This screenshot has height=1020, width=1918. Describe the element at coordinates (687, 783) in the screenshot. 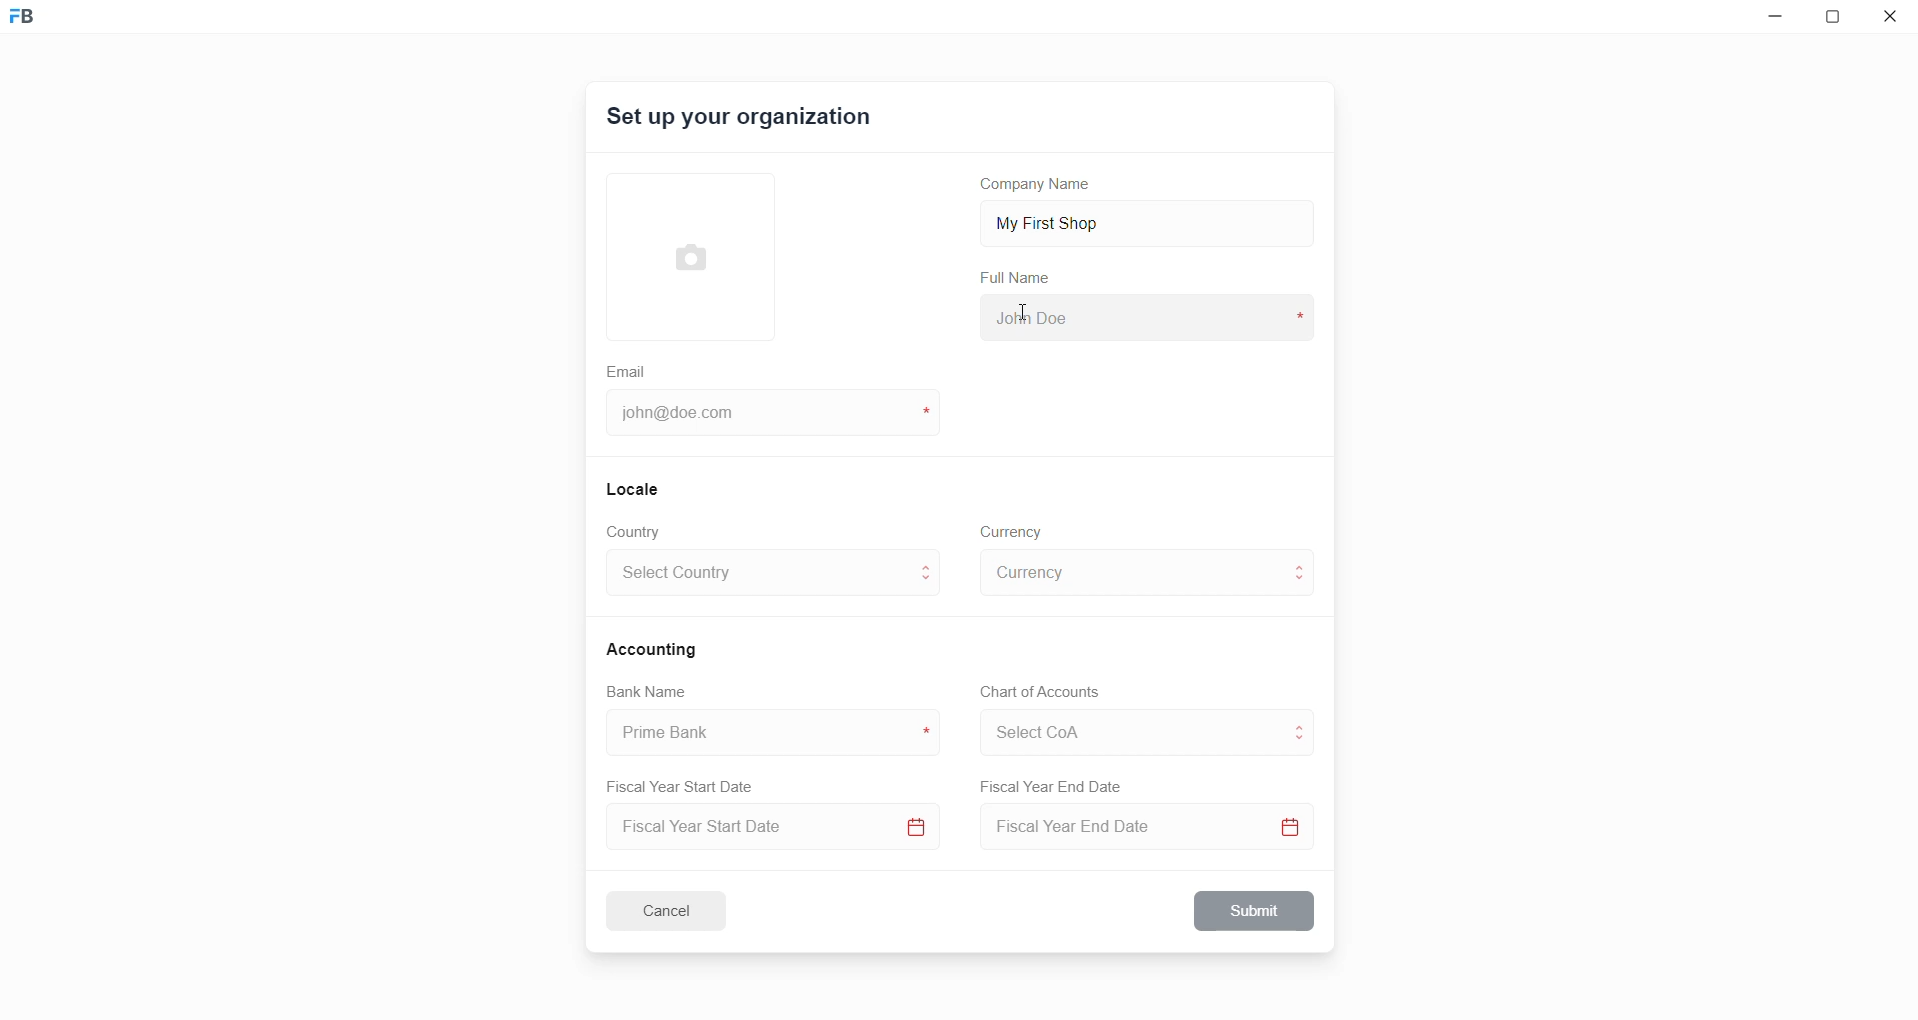

I see `Fiscal Year Start Date` at that location.